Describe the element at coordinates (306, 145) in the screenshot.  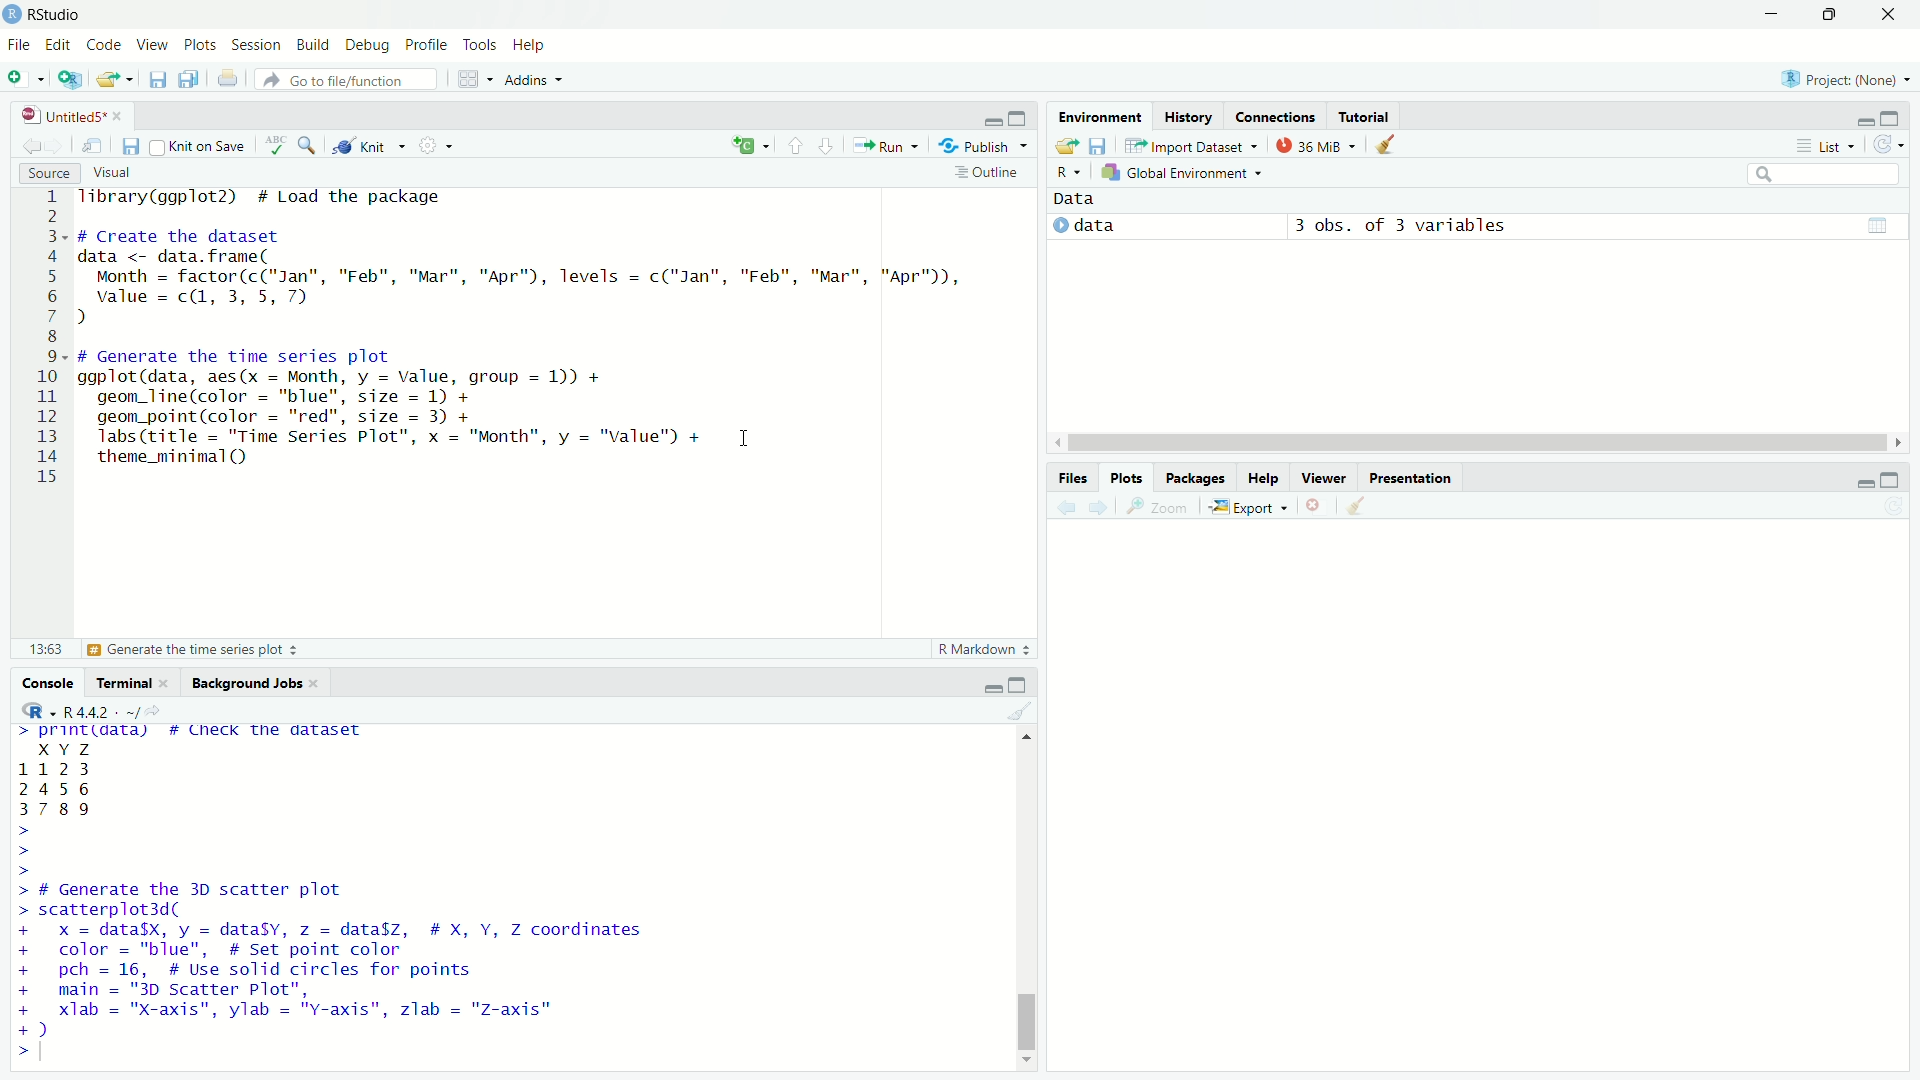
I see `find/replace` at that location.